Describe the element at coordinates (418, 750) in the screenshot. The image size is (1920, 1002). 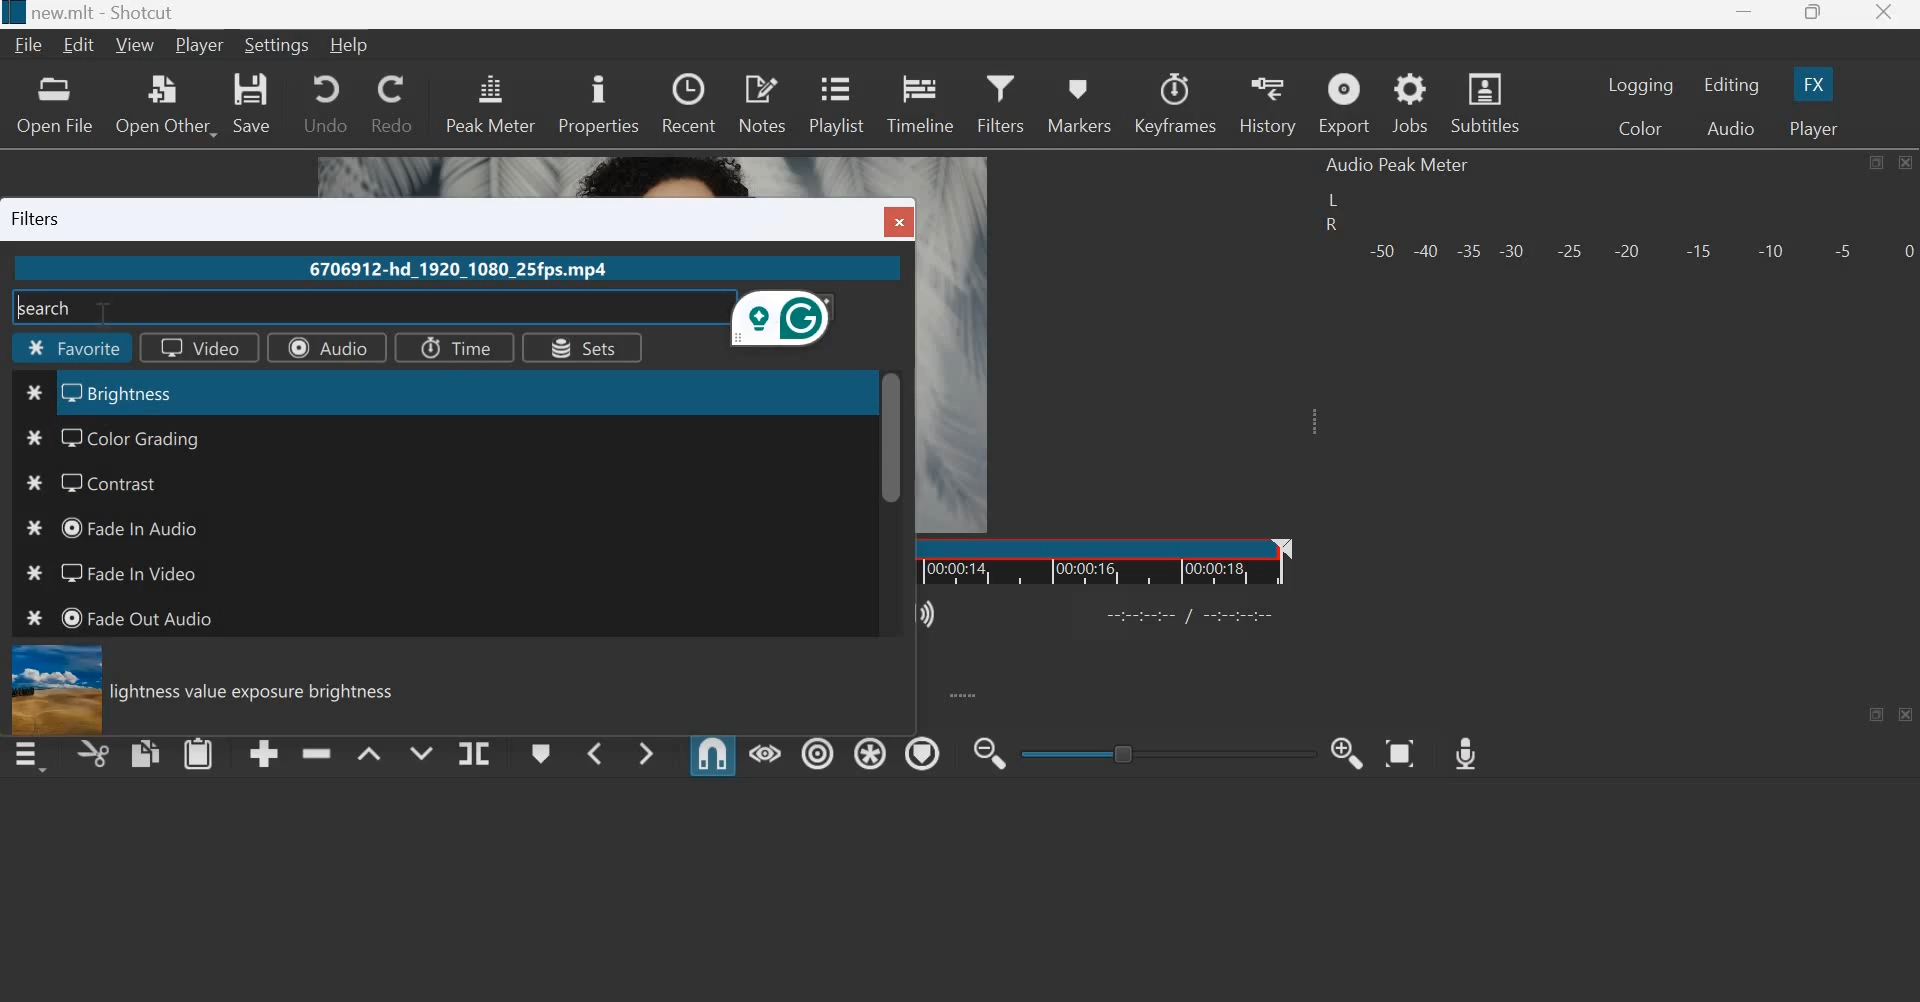
I see `Overwrite` at that location.